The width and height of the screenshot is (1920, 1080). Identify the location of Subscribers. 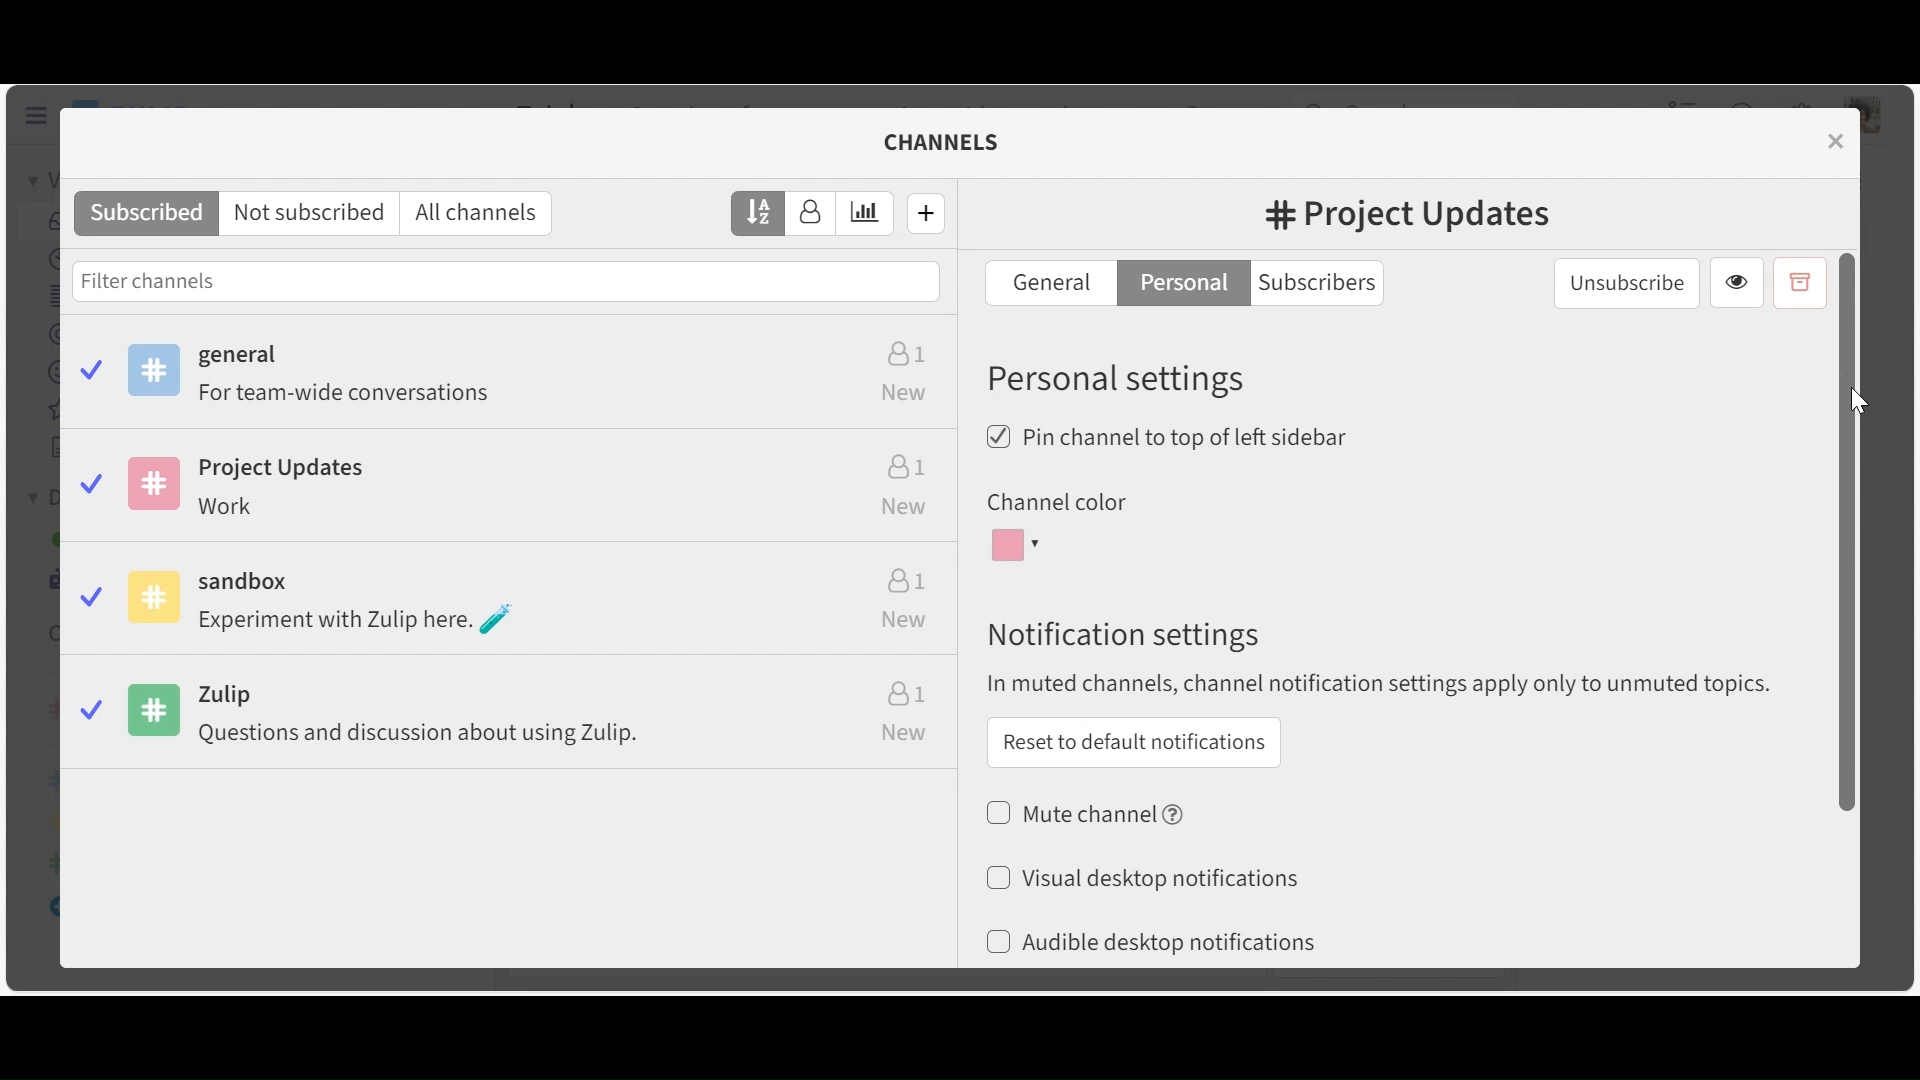
(1324, 283).